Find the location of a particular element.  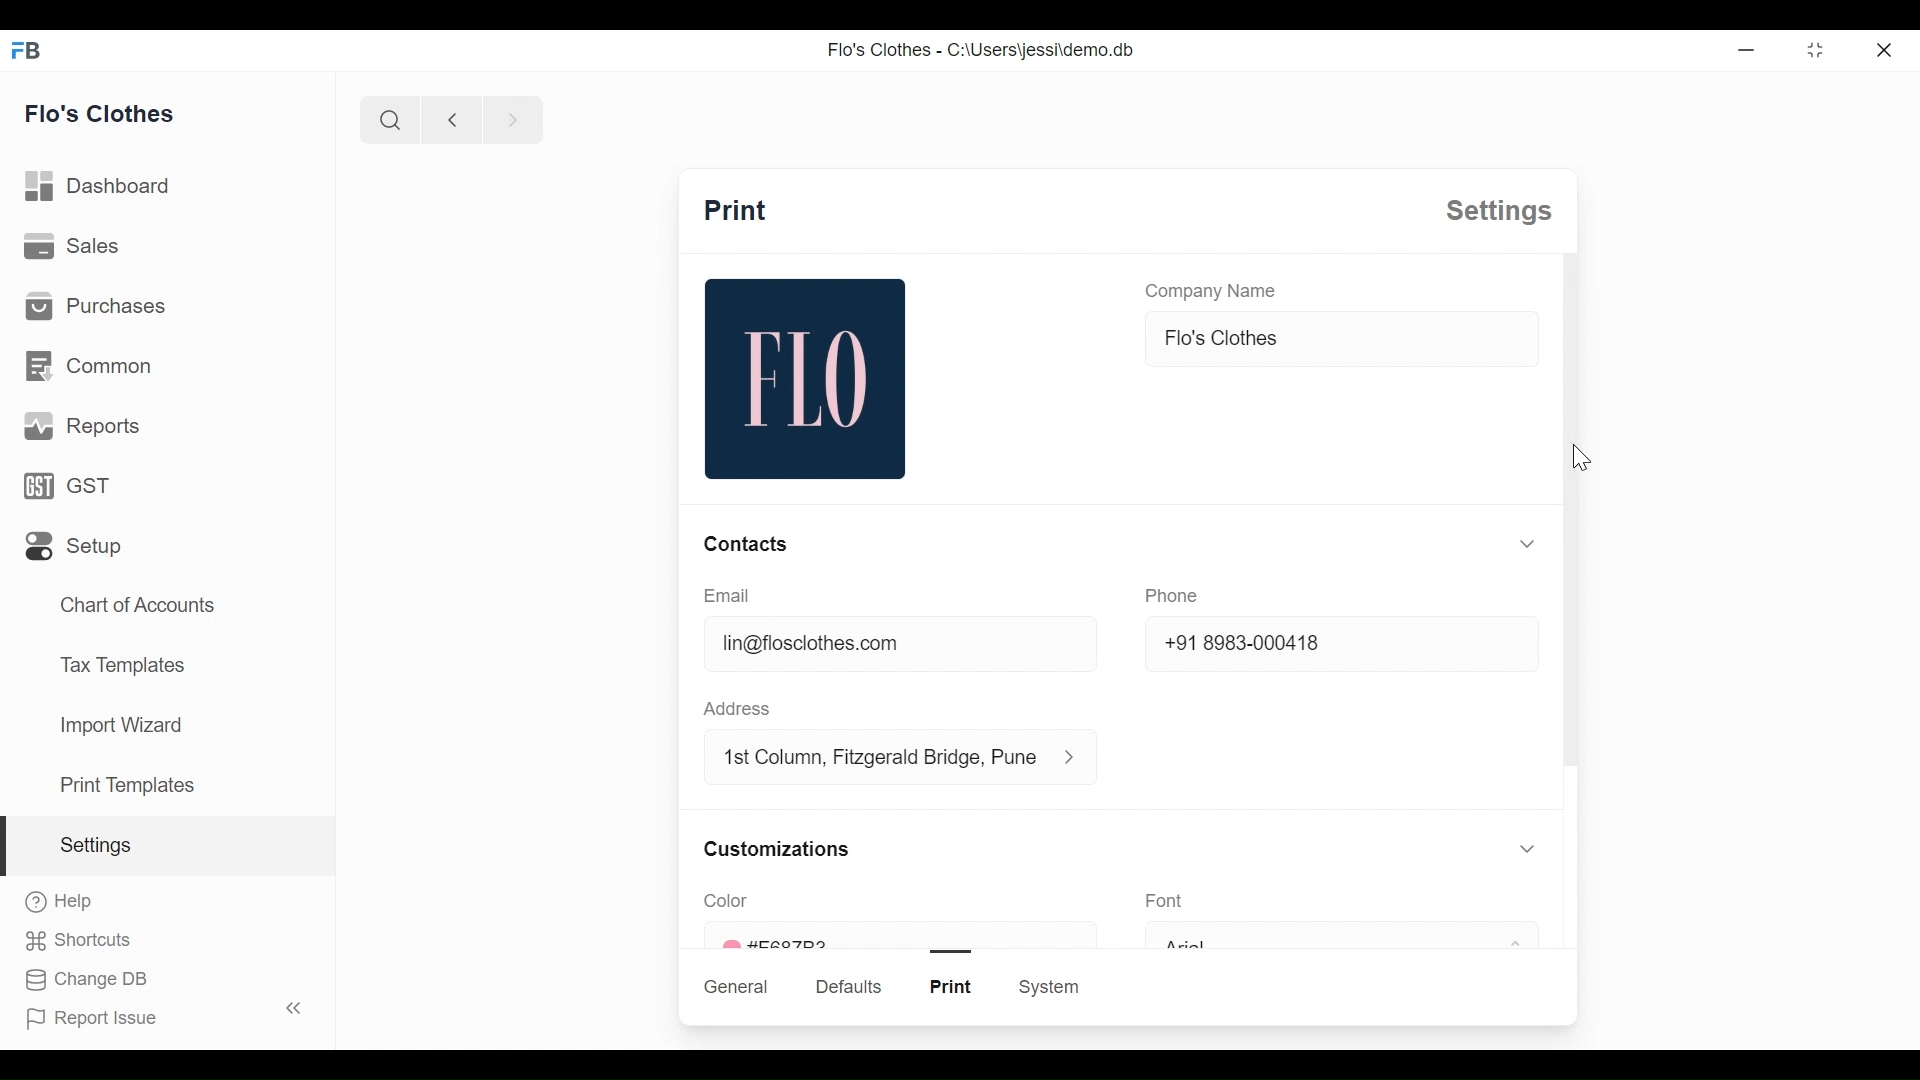

dashboard is located at coordinates (99, 186).